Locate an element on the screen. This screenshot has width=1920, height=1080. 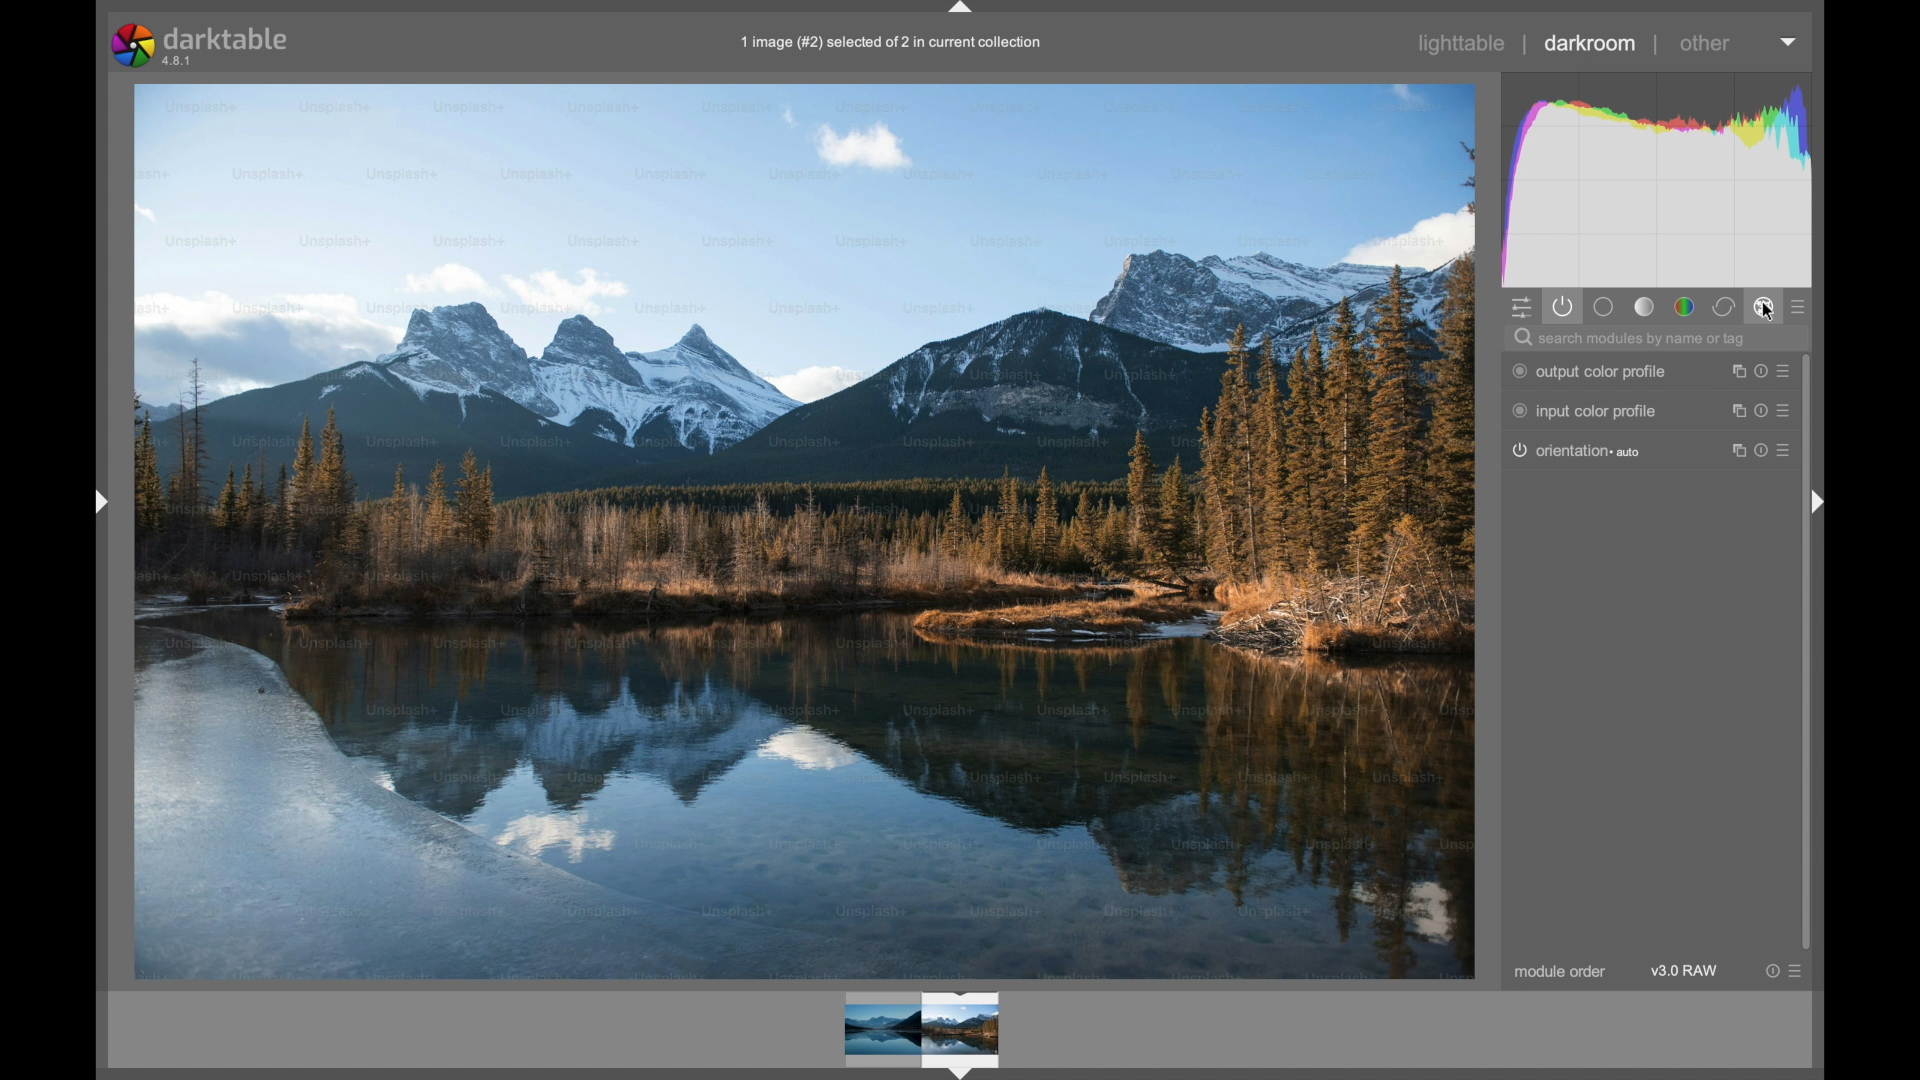
photo preview is located at coordinates (806, 530).